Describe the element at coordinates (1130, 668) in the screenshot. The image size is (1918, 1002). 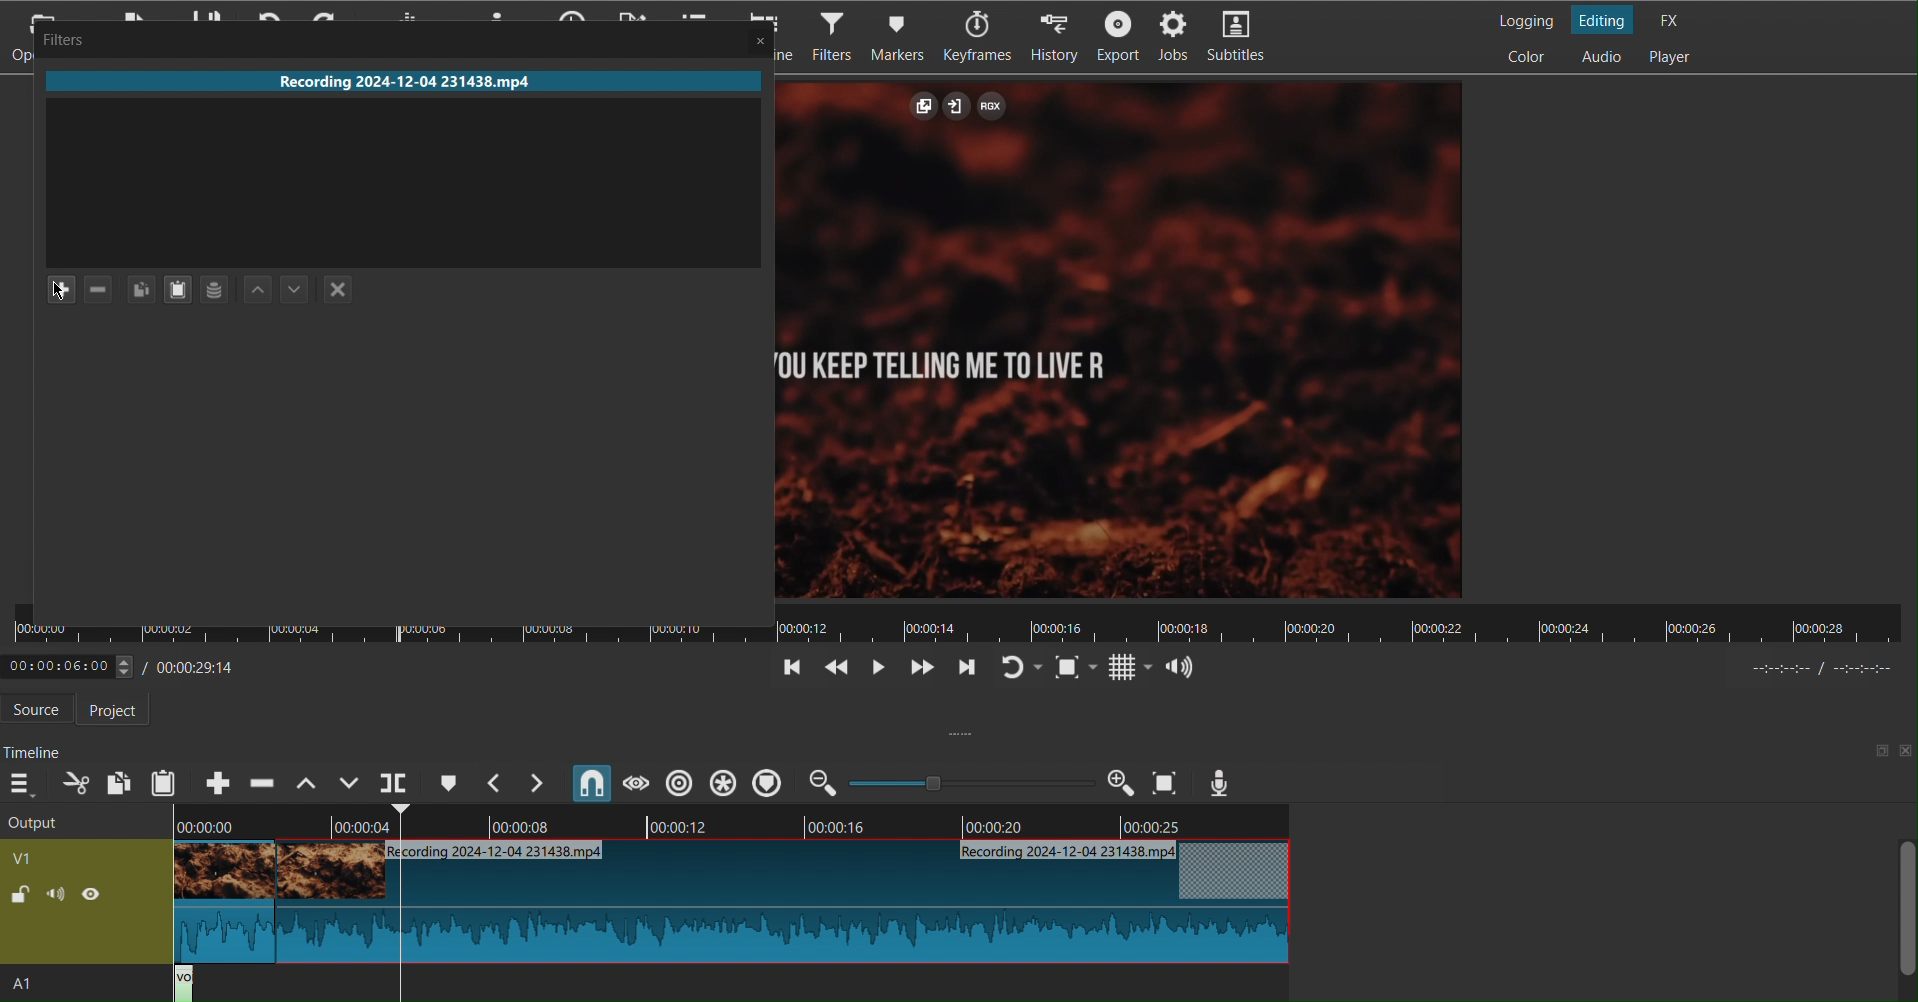
I see `Grid` at that location.